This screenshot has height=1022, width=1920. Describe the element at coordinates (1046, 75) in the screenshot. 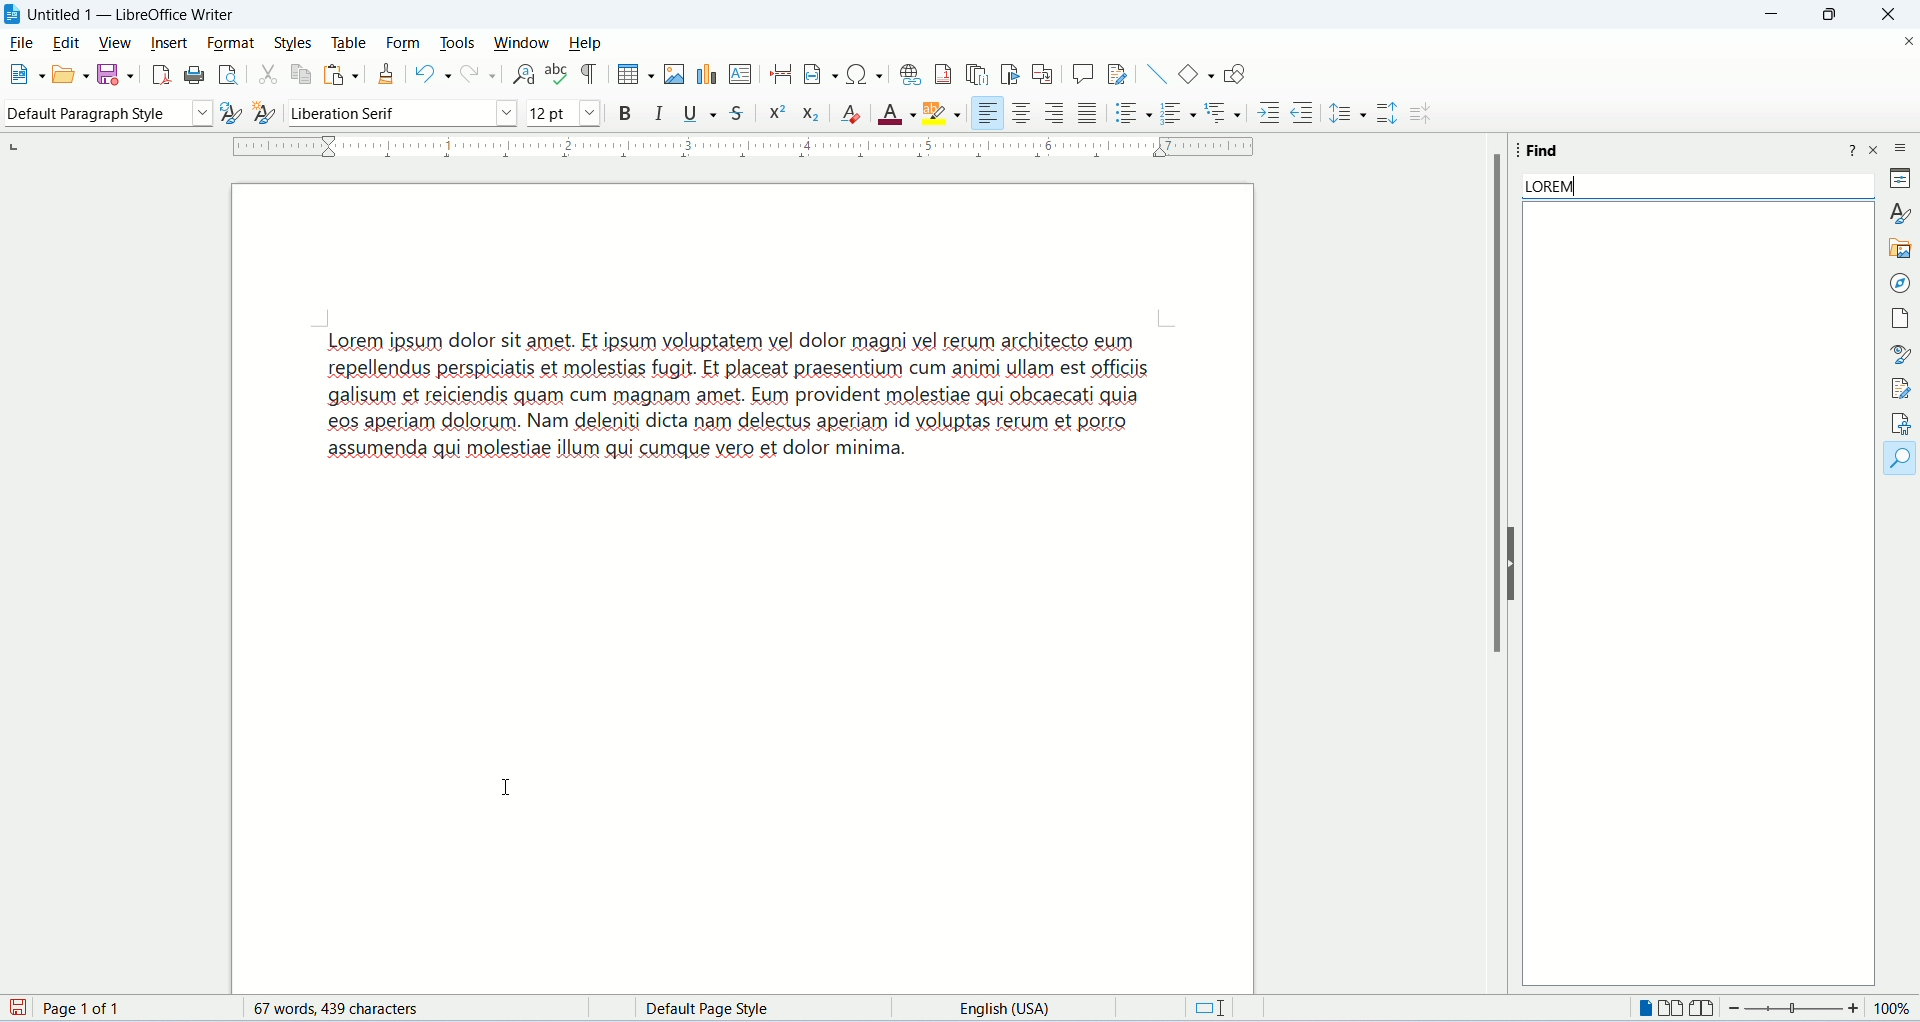

I see `insert cross-referencing` at that location.